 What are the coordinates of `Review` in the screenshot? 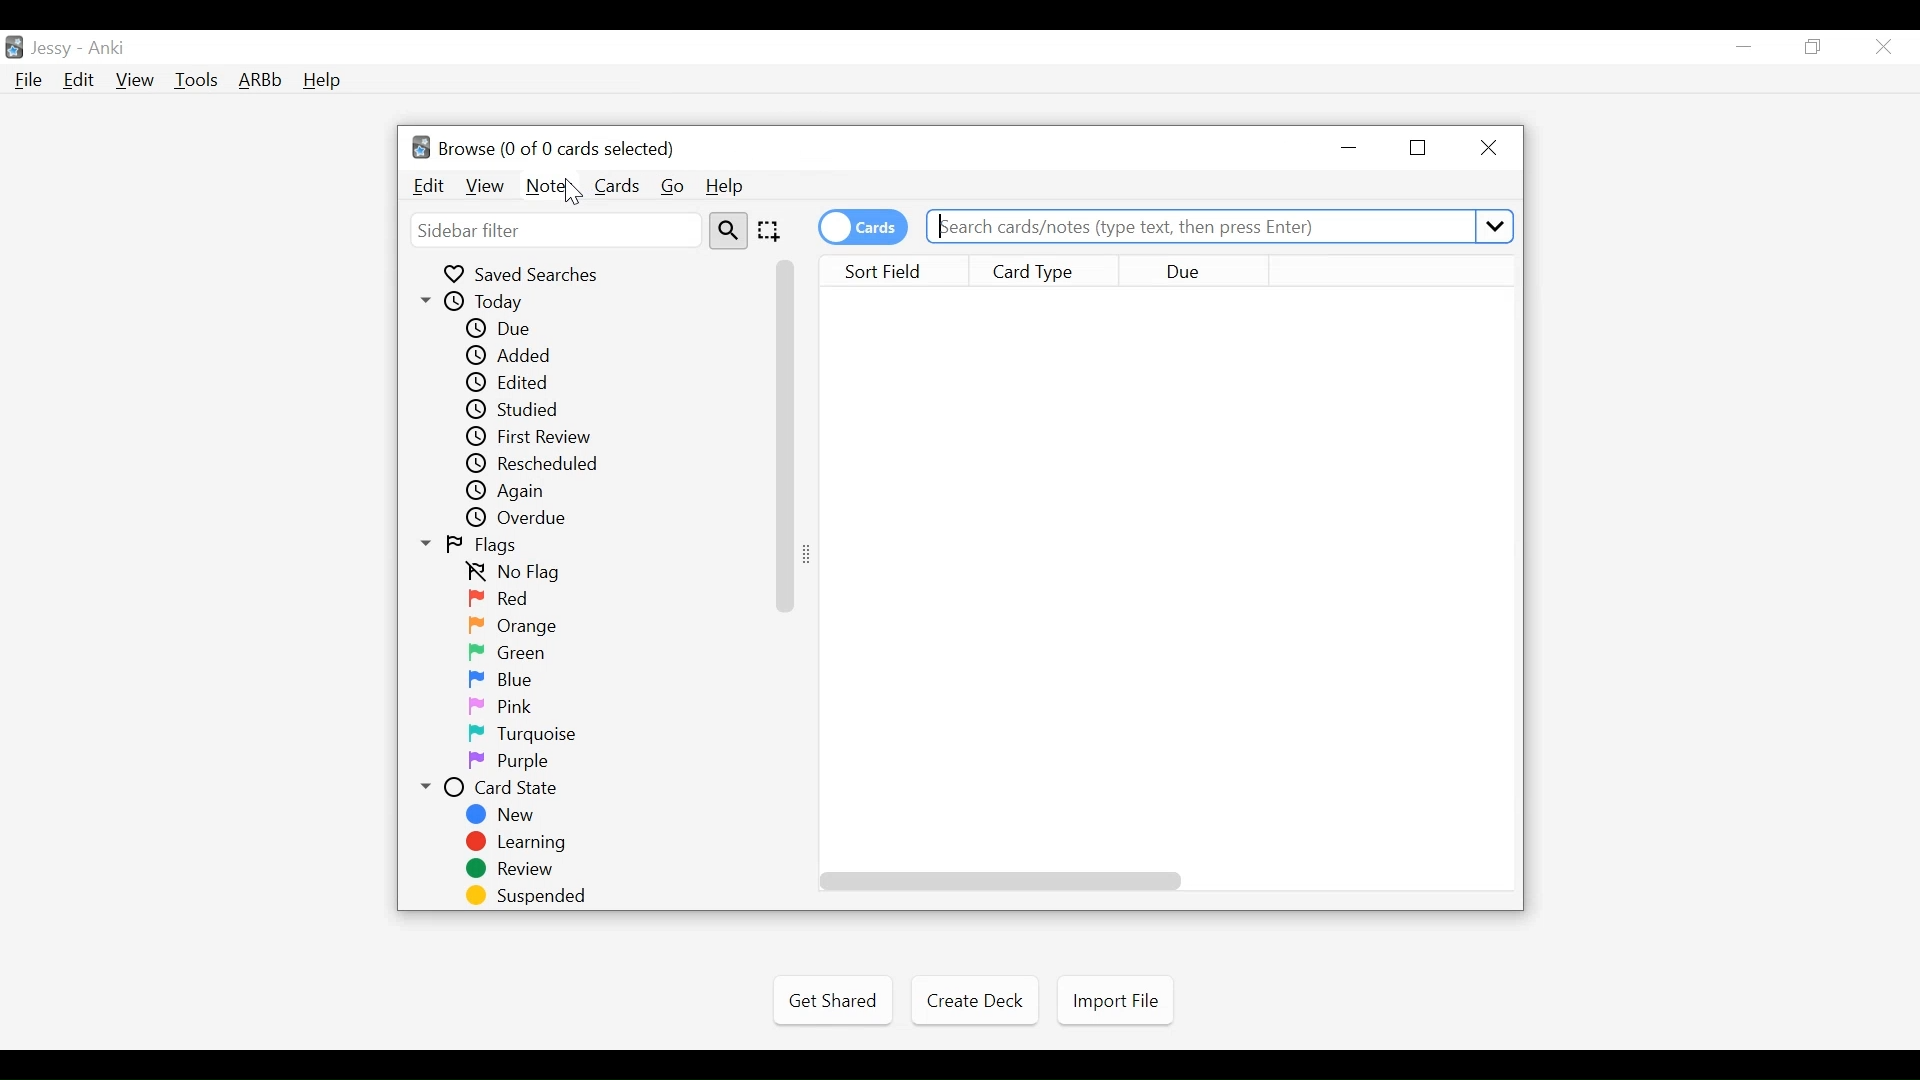 It's located at (520, 869).